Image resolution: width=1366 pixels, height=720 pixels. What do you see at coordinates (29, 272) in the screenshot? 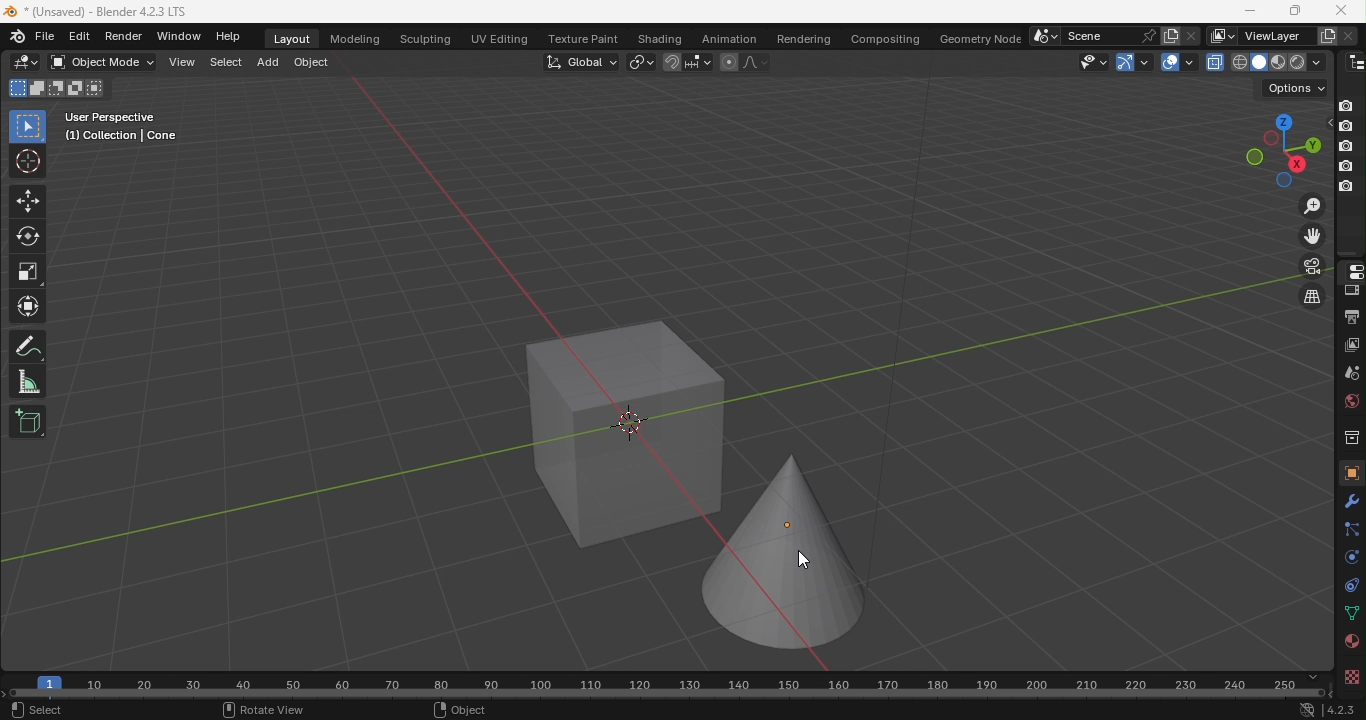
I see `Scale` at bounding box center [29, 272].